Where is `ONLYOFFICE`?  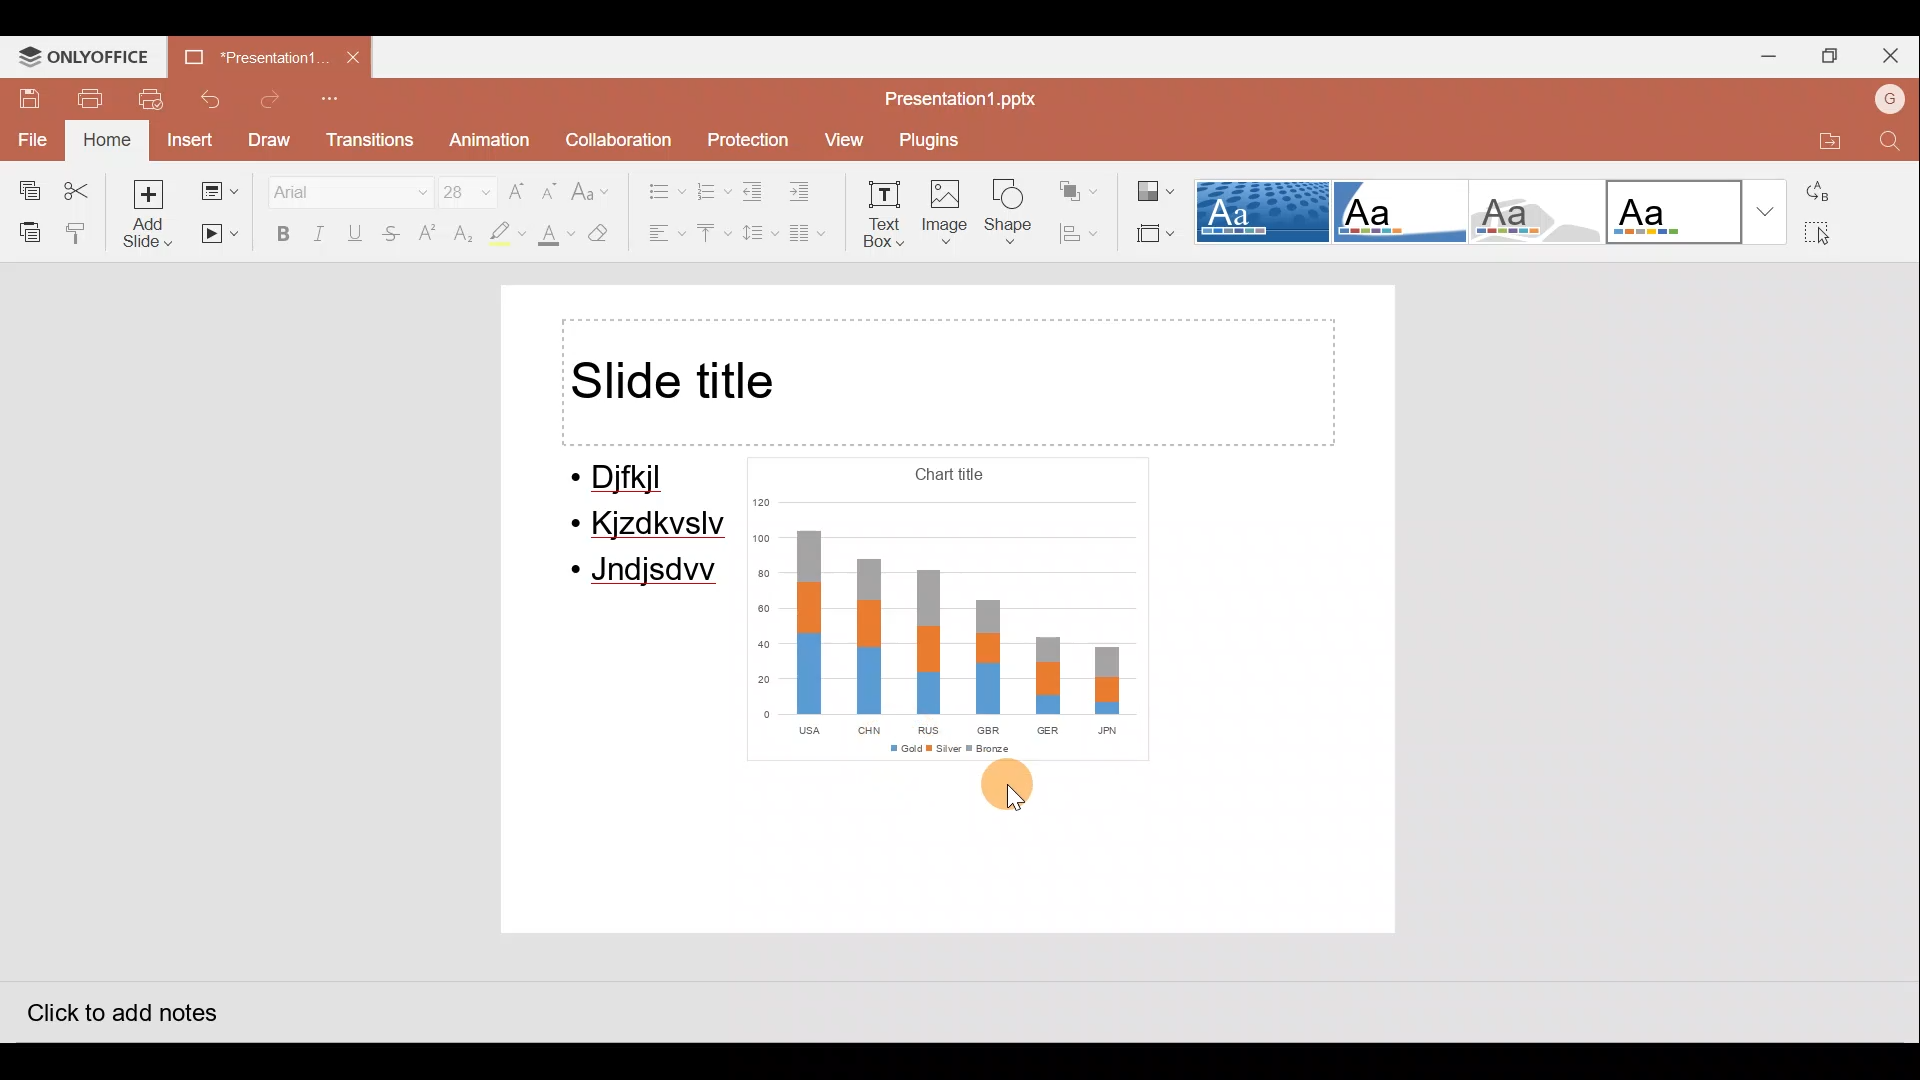
ONLYOFFICE is located at coordinates (86, 55).